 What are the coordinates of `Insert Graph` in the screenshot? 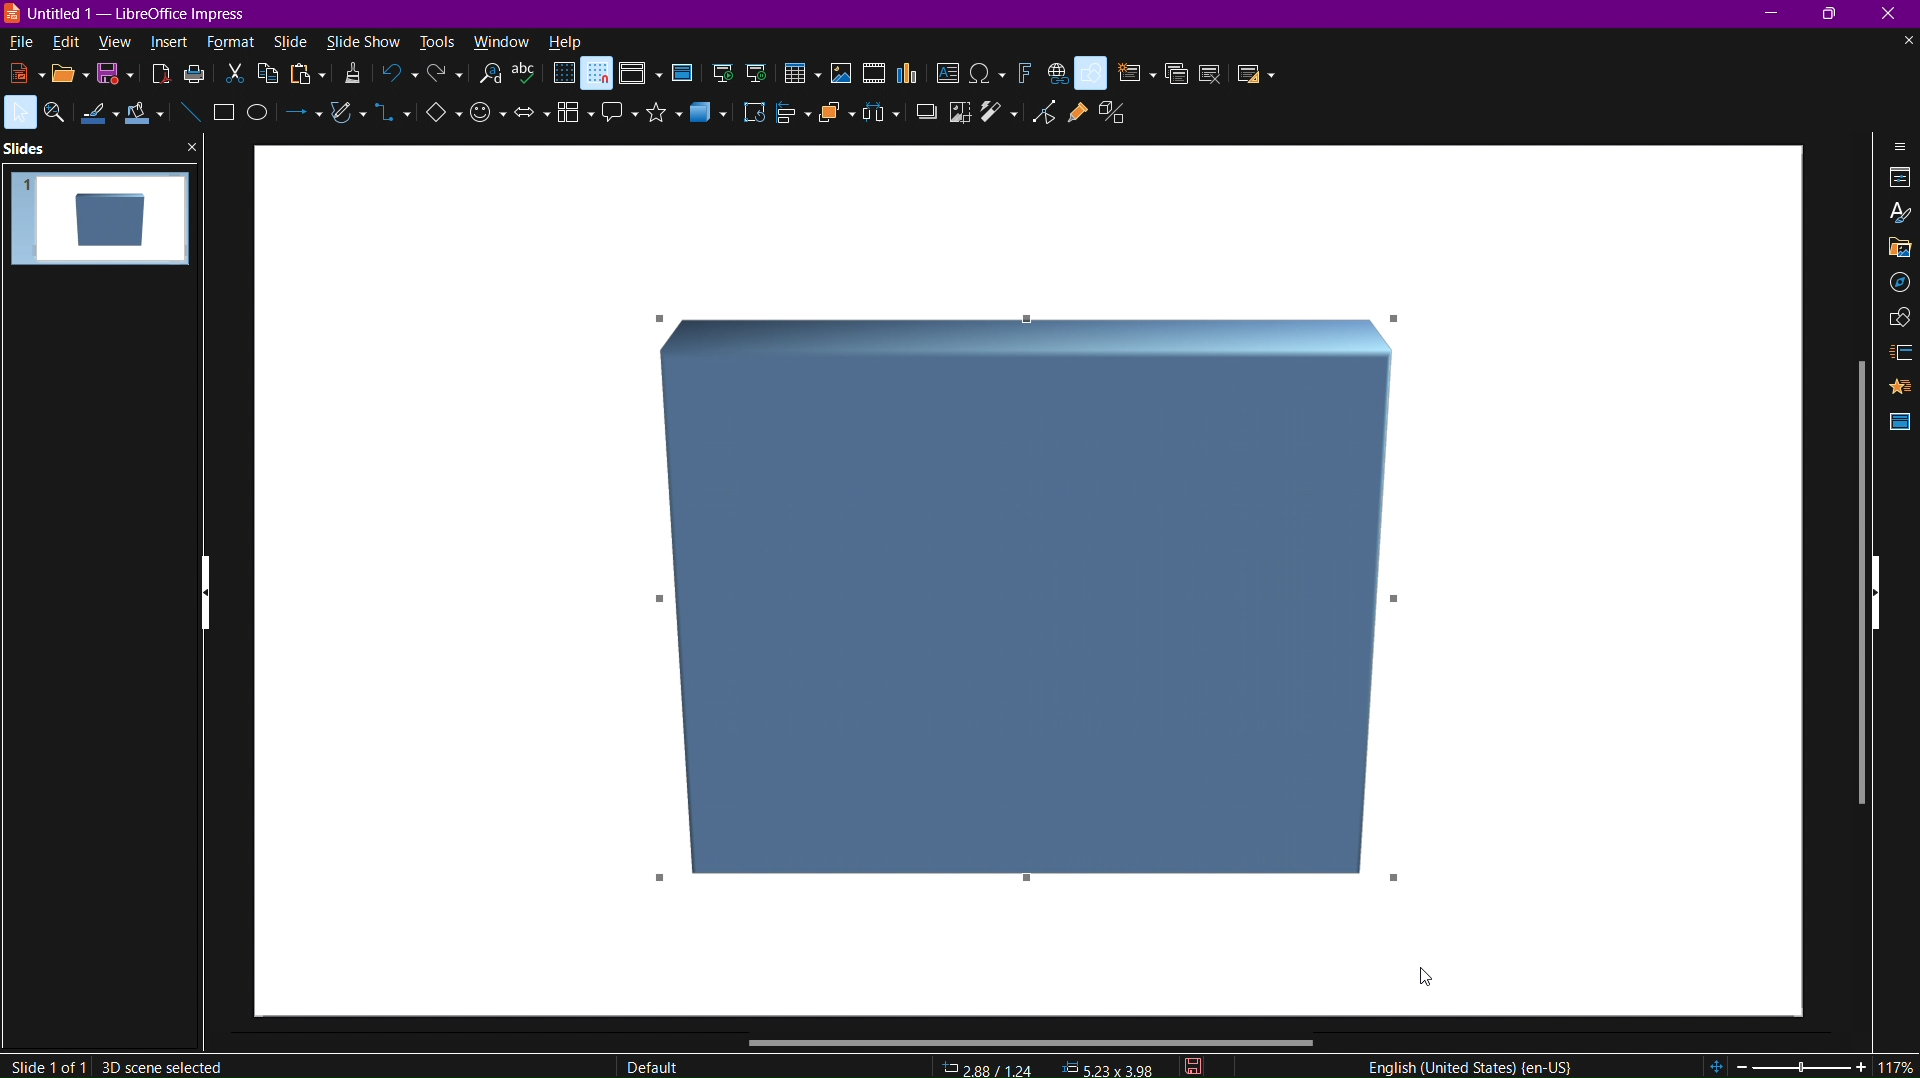 It's located at (909, 75).